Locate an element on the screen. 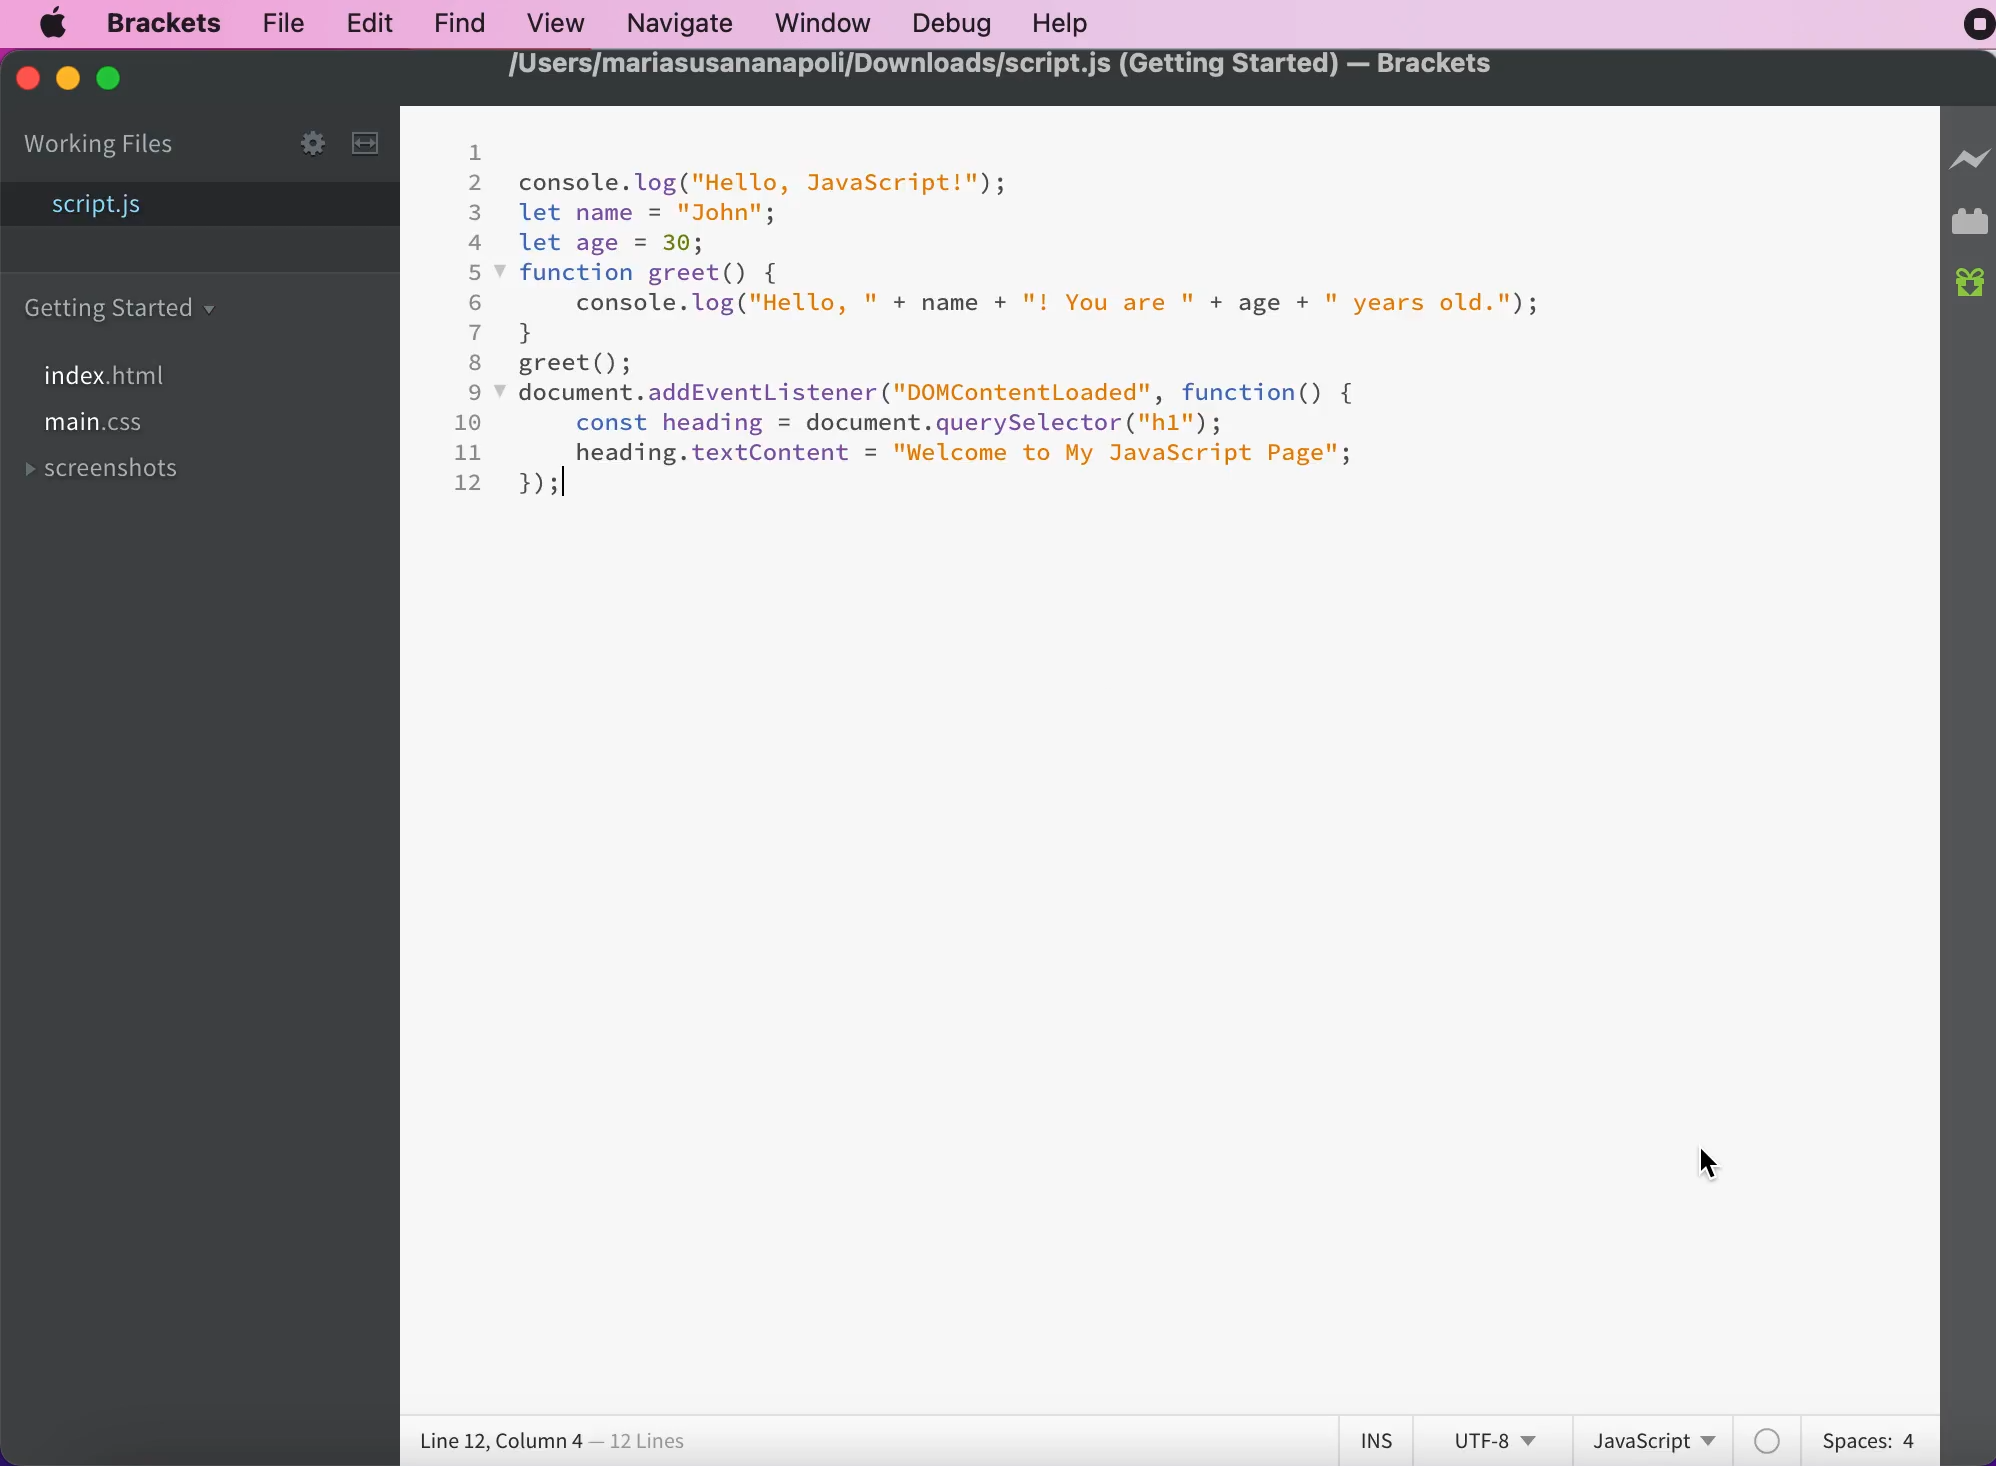 This screenshot has width=1996, height=1466. JavaScript is located at coordinates (1660, 1438).